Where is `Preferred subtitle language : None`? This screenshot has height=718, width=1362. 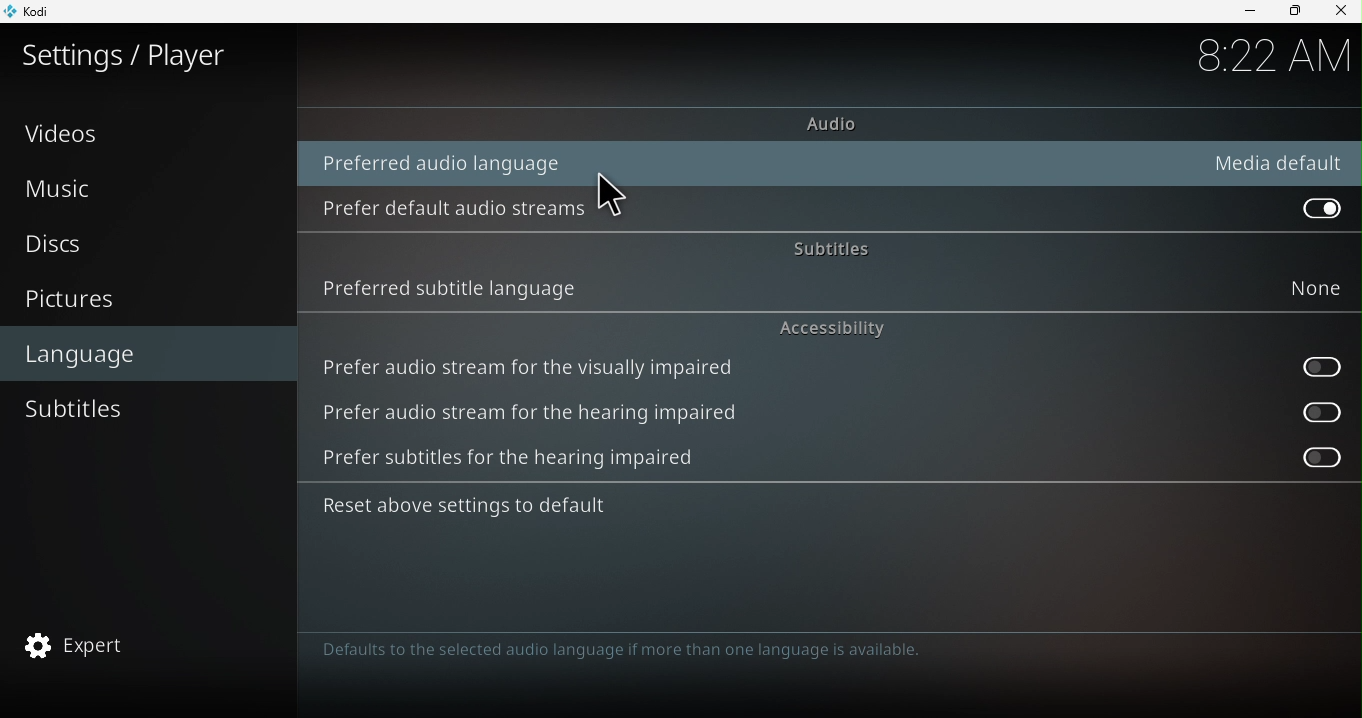
Preferred subtitle language : None is located at coordinates (824, 288).